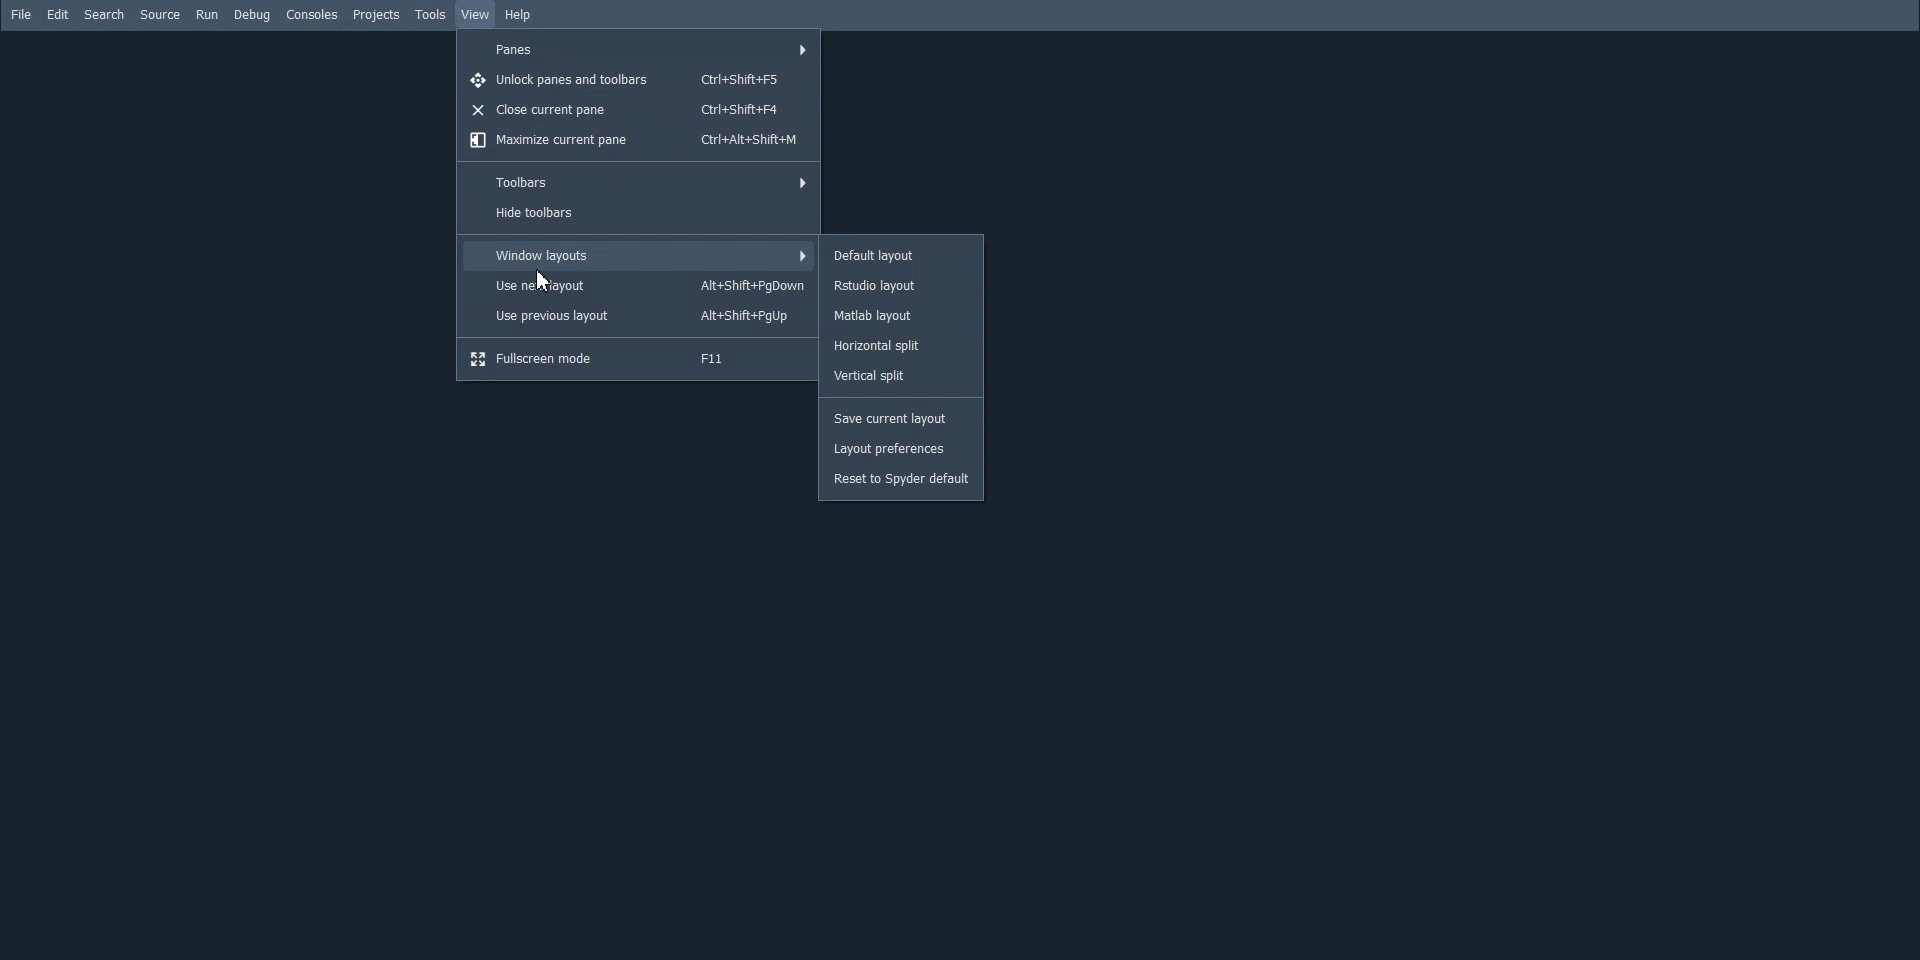 The height and width of the screenshot is (960, 1920). I want to click on Close current pane, so click(638, 110).